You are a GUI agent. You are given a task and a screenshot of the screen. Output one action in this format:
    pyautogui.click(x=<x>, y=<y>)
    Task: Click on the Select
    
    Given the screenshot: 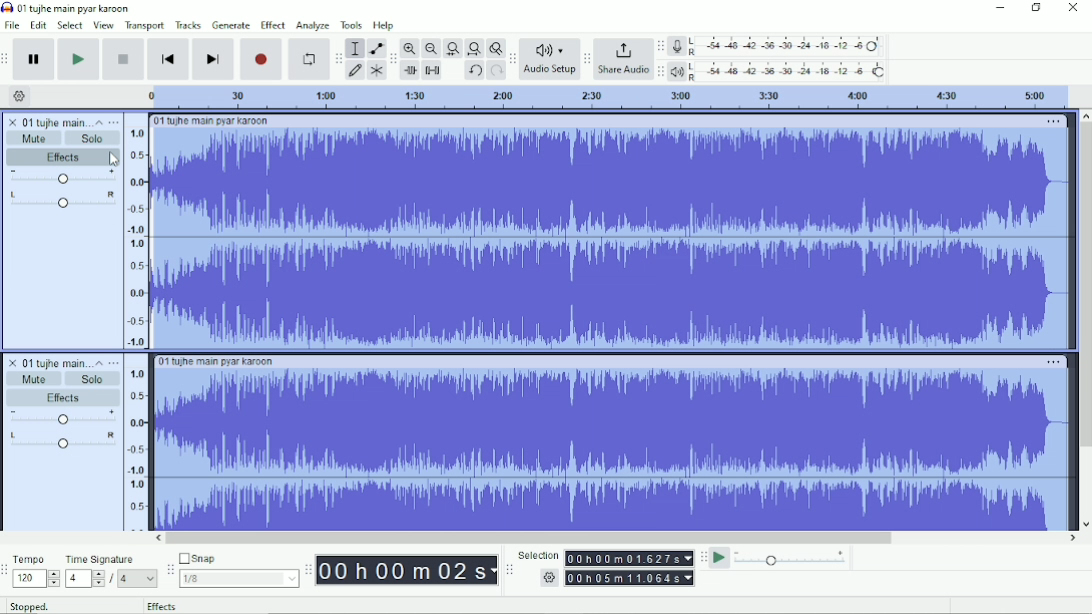 What is the action you would take?
    pyautogui.click(x=71, y=25)
    